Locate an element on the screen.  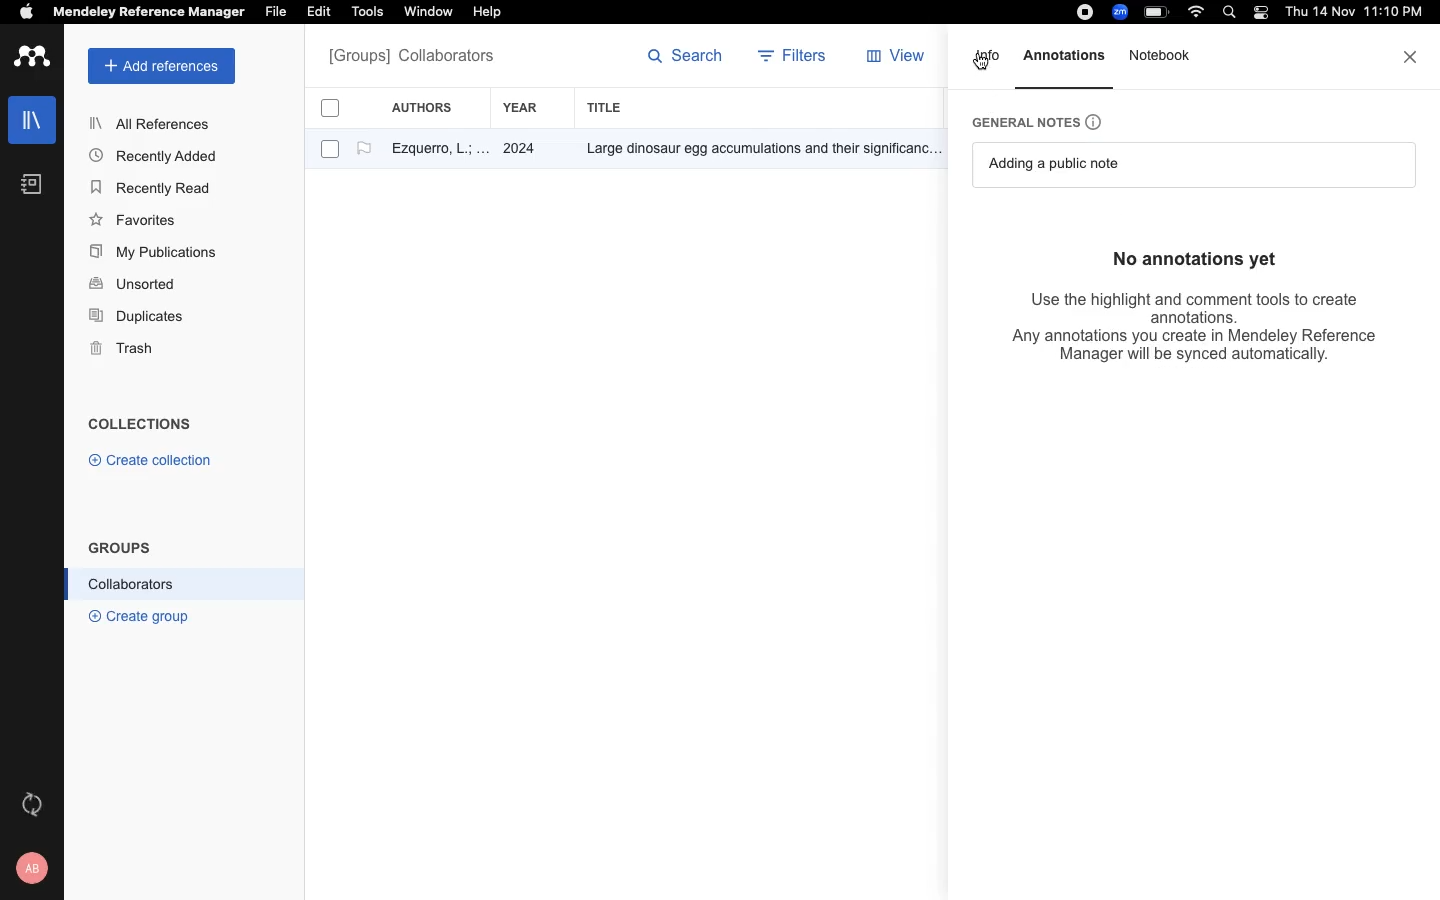
search is located at coordinates (1233, 14).